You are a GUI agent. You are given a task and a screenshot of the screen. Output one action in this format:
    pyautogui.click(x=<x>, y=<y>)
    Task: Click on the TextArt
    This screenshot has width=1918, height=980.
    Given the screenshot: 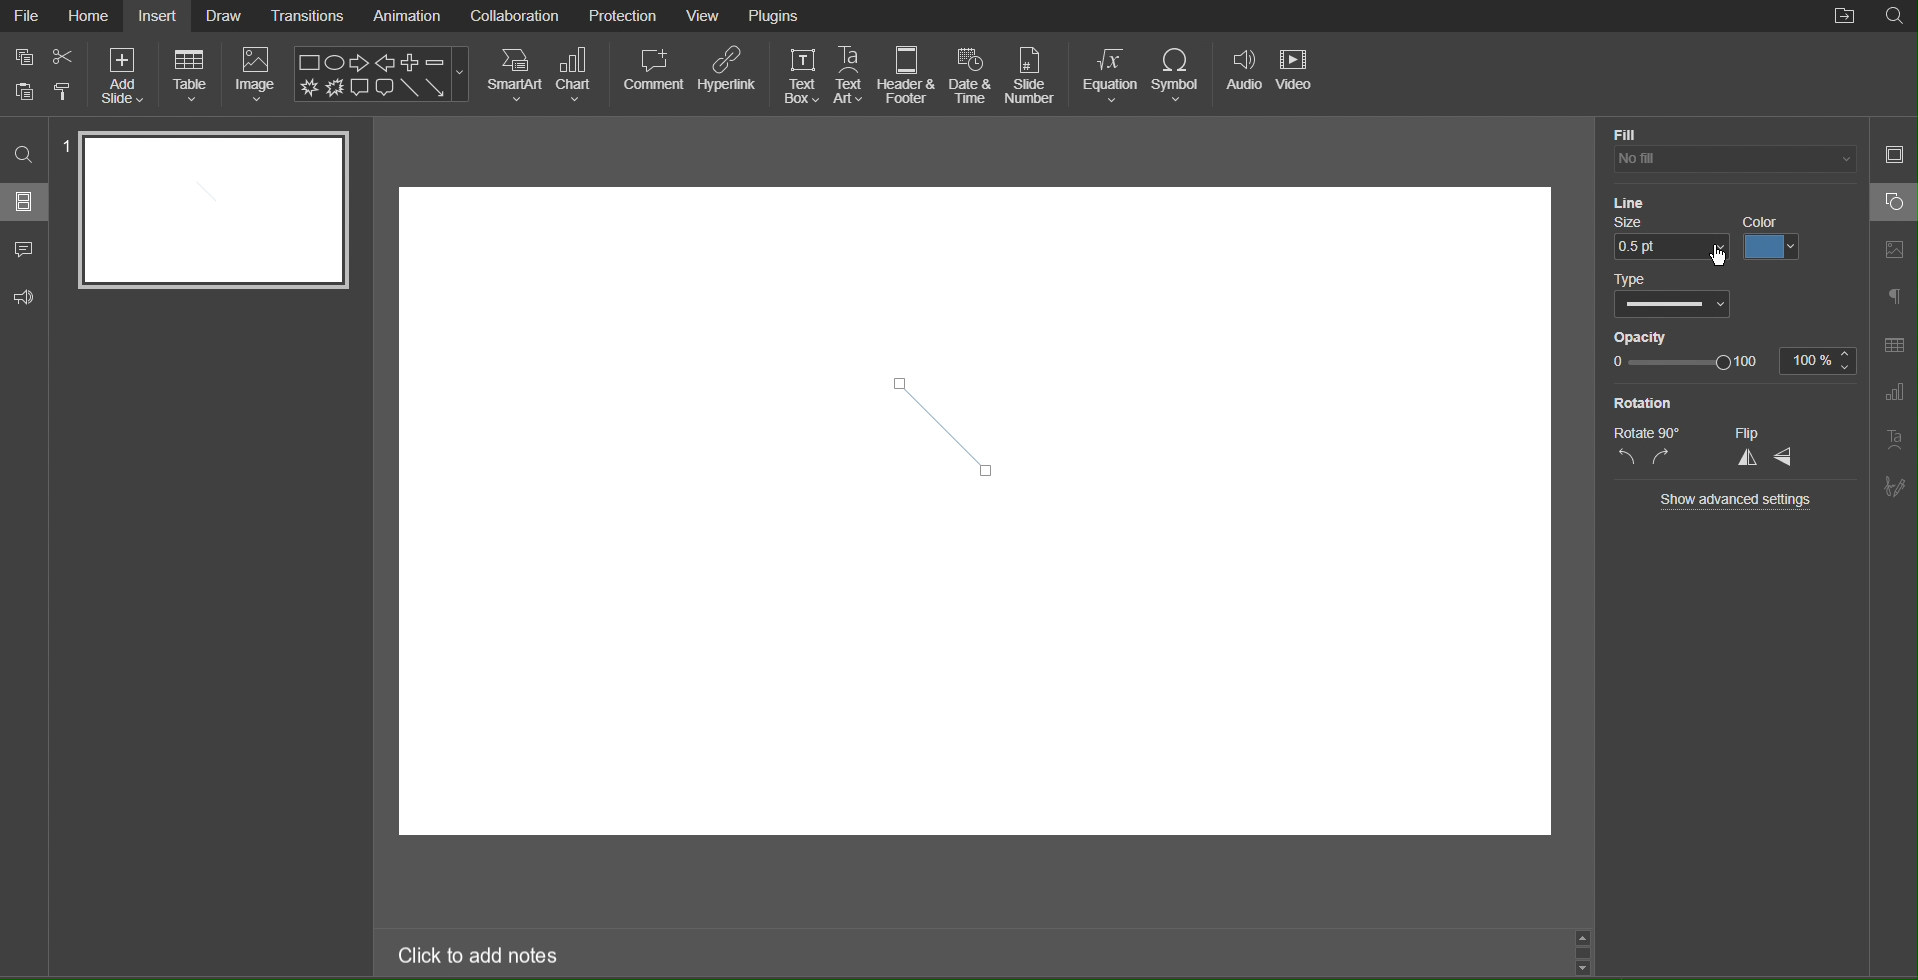 What is the action you would take?
    pyautogui.click(x=1895, y=439)
    